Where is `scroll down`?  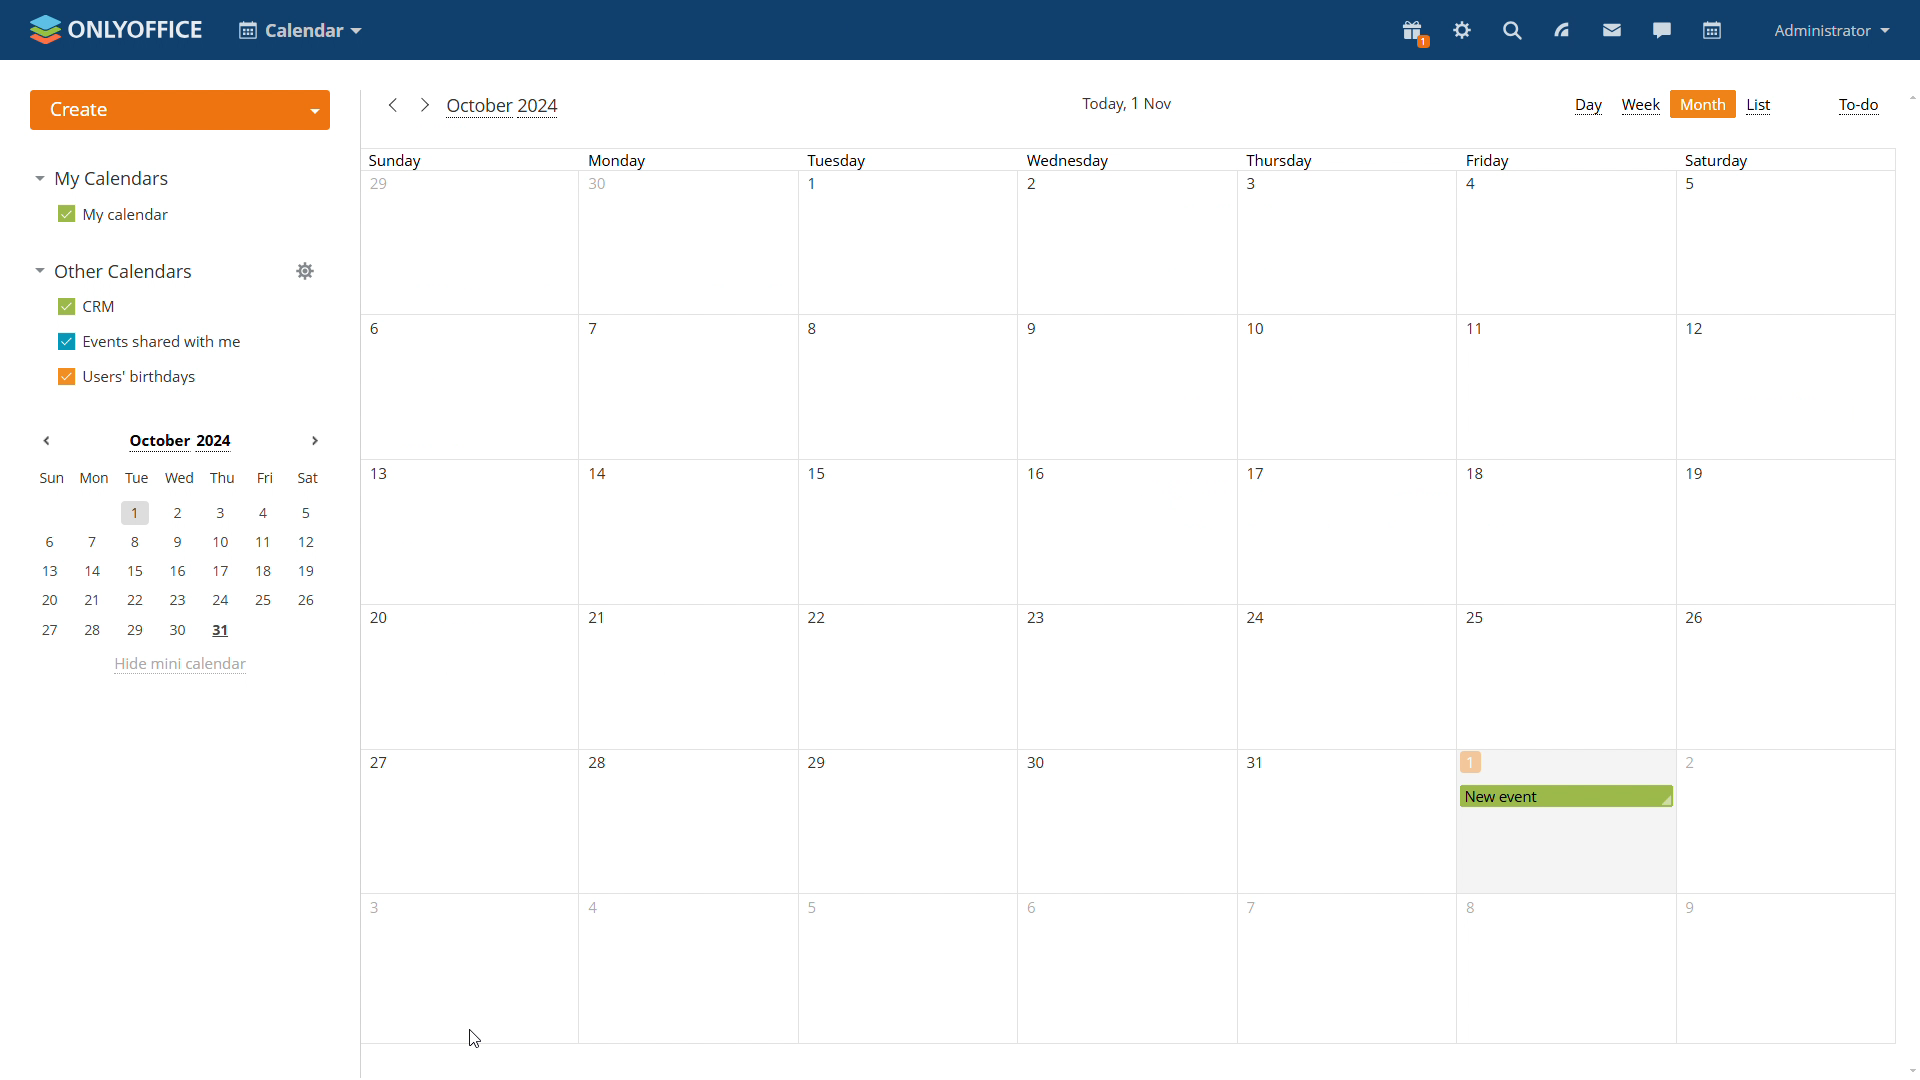
scroll down is located at coordinates (1914, 1067).